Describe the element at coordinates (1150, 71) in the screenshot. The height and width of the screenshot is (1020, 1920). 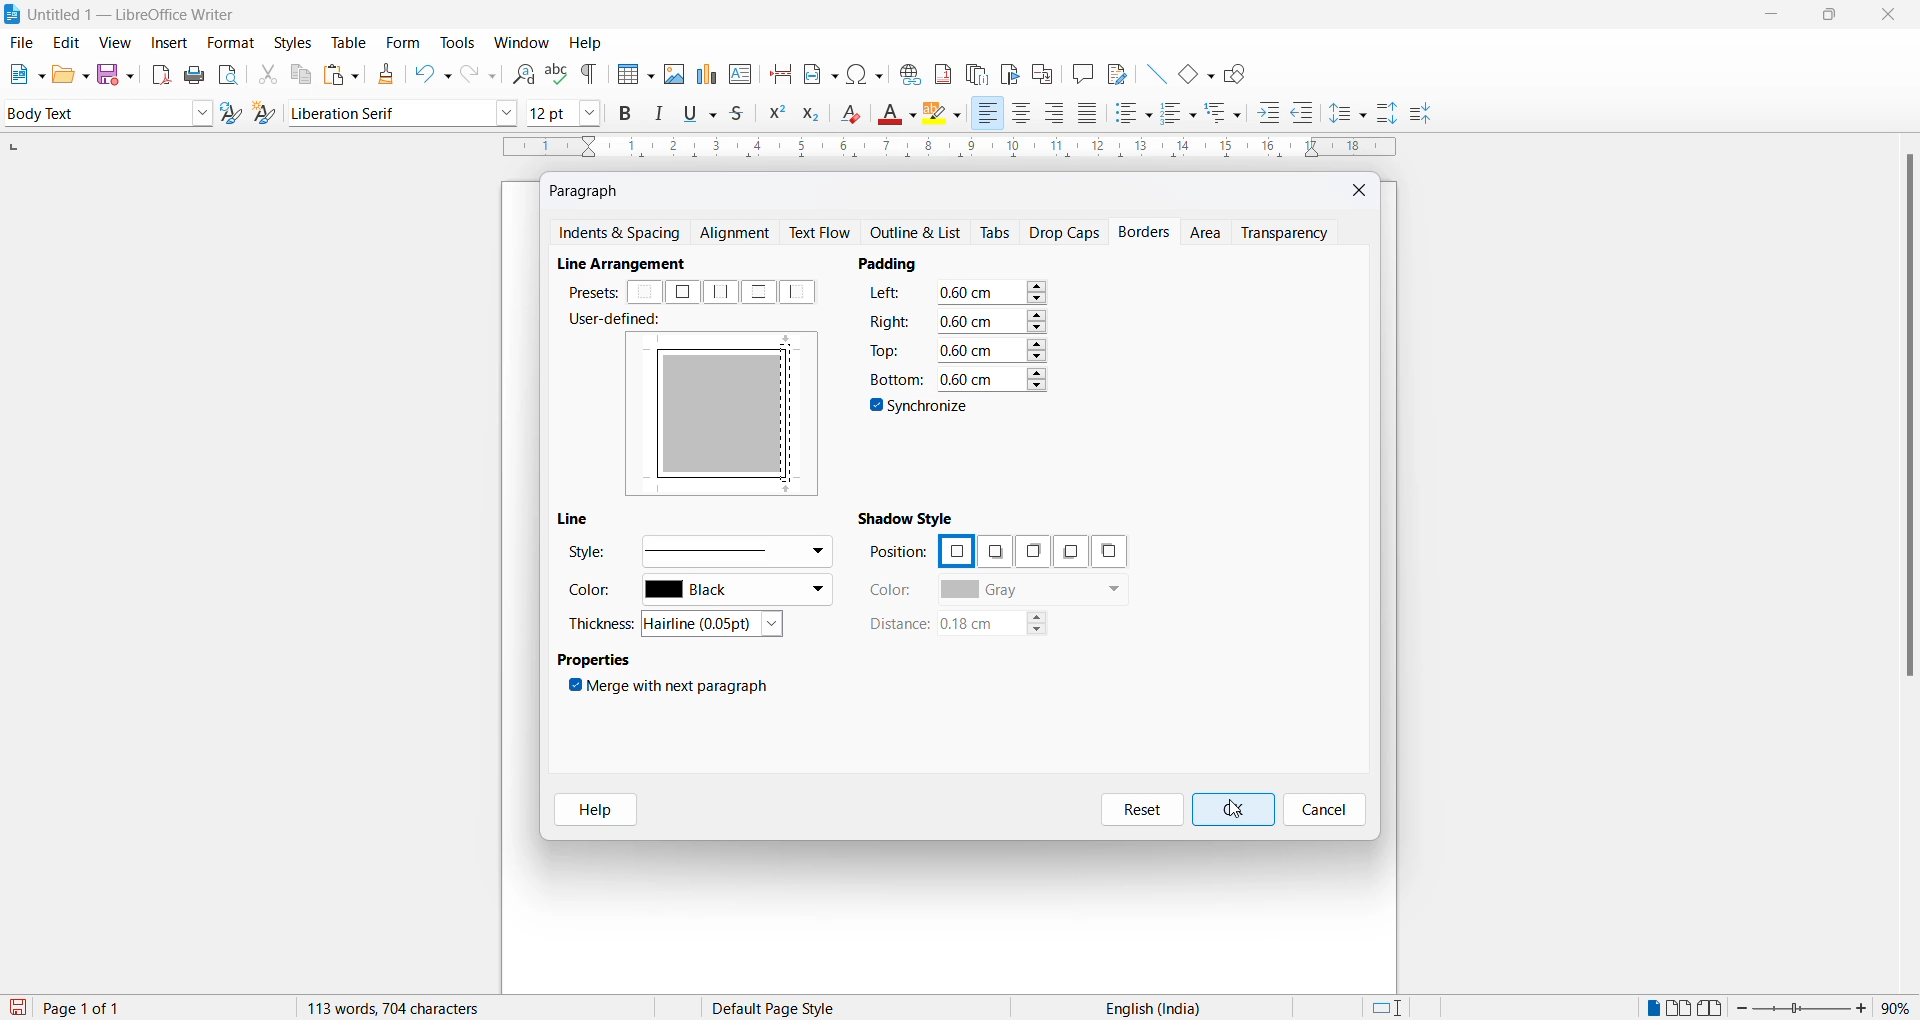
I see `line` at that location.